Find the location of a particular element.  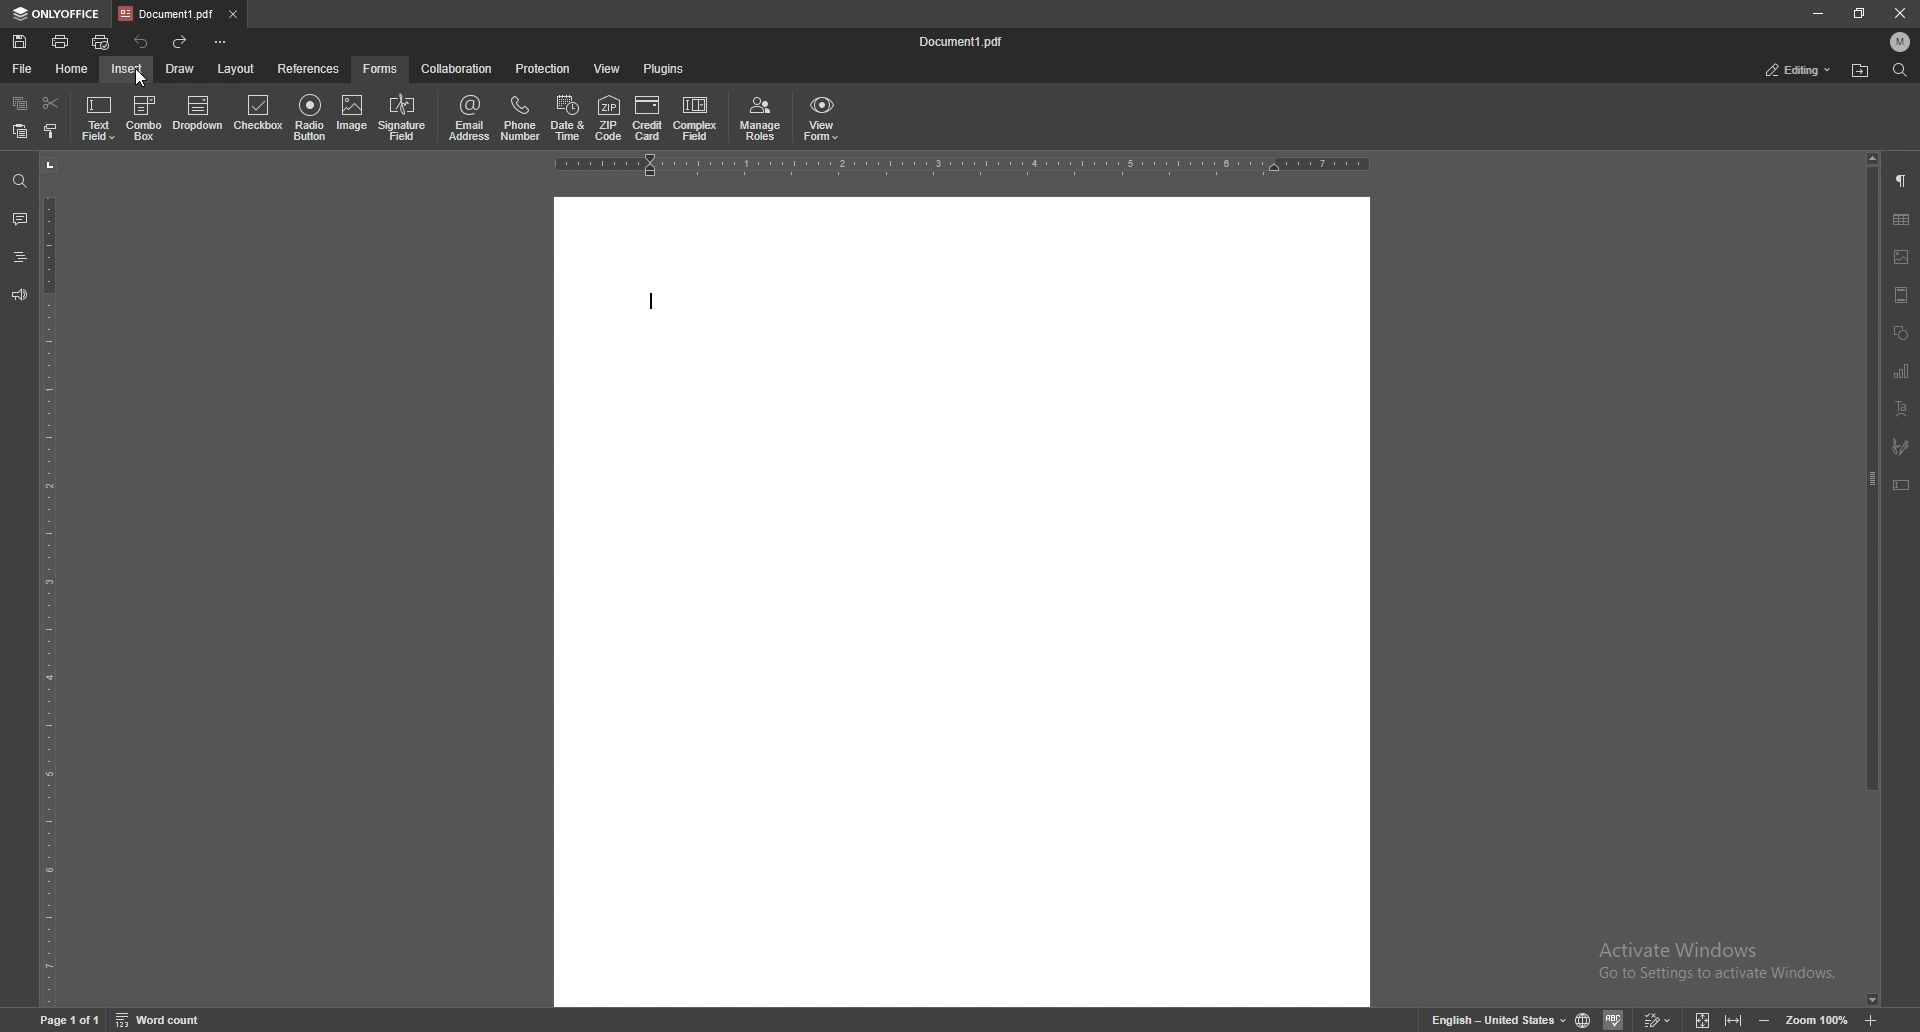

onlyoffice is located at coordinates (56, 14).